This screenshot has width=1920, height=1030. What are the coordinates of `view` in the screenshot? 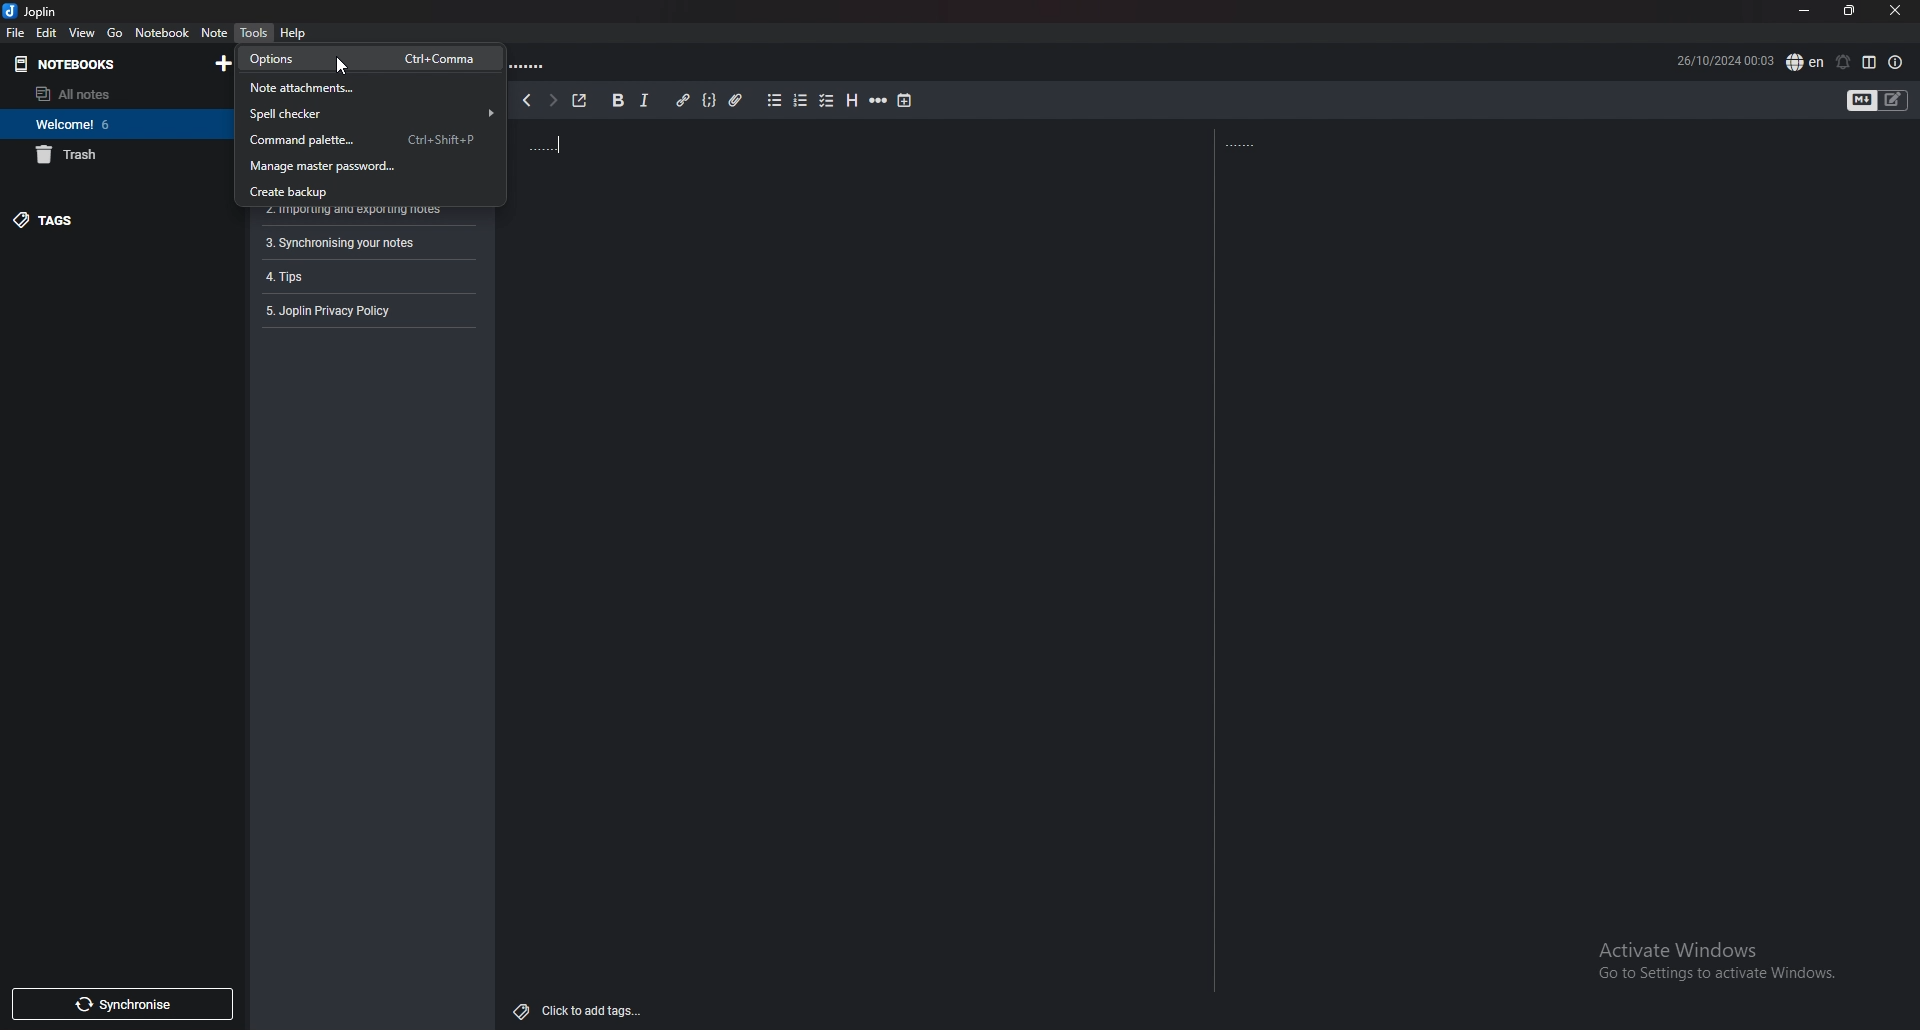 It's located at (82, 32).